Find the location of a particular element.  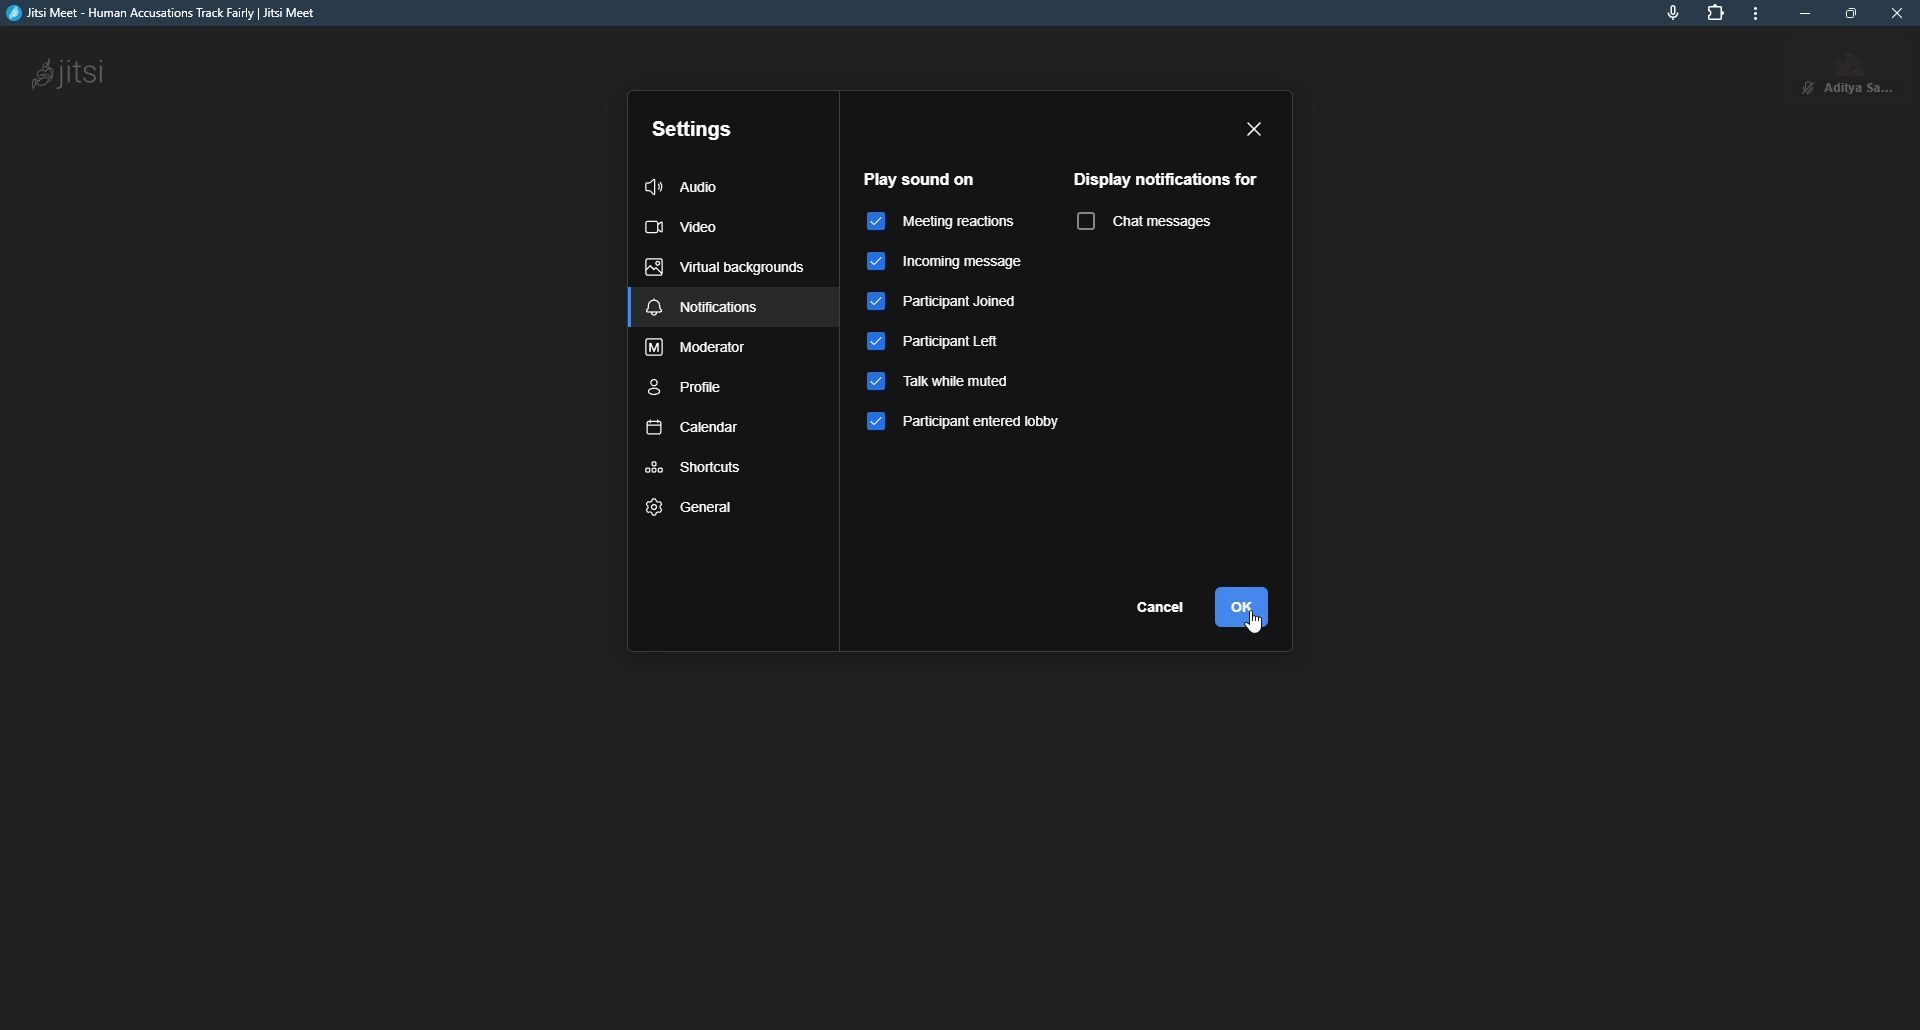

profile is located at coordinates (690, 388).